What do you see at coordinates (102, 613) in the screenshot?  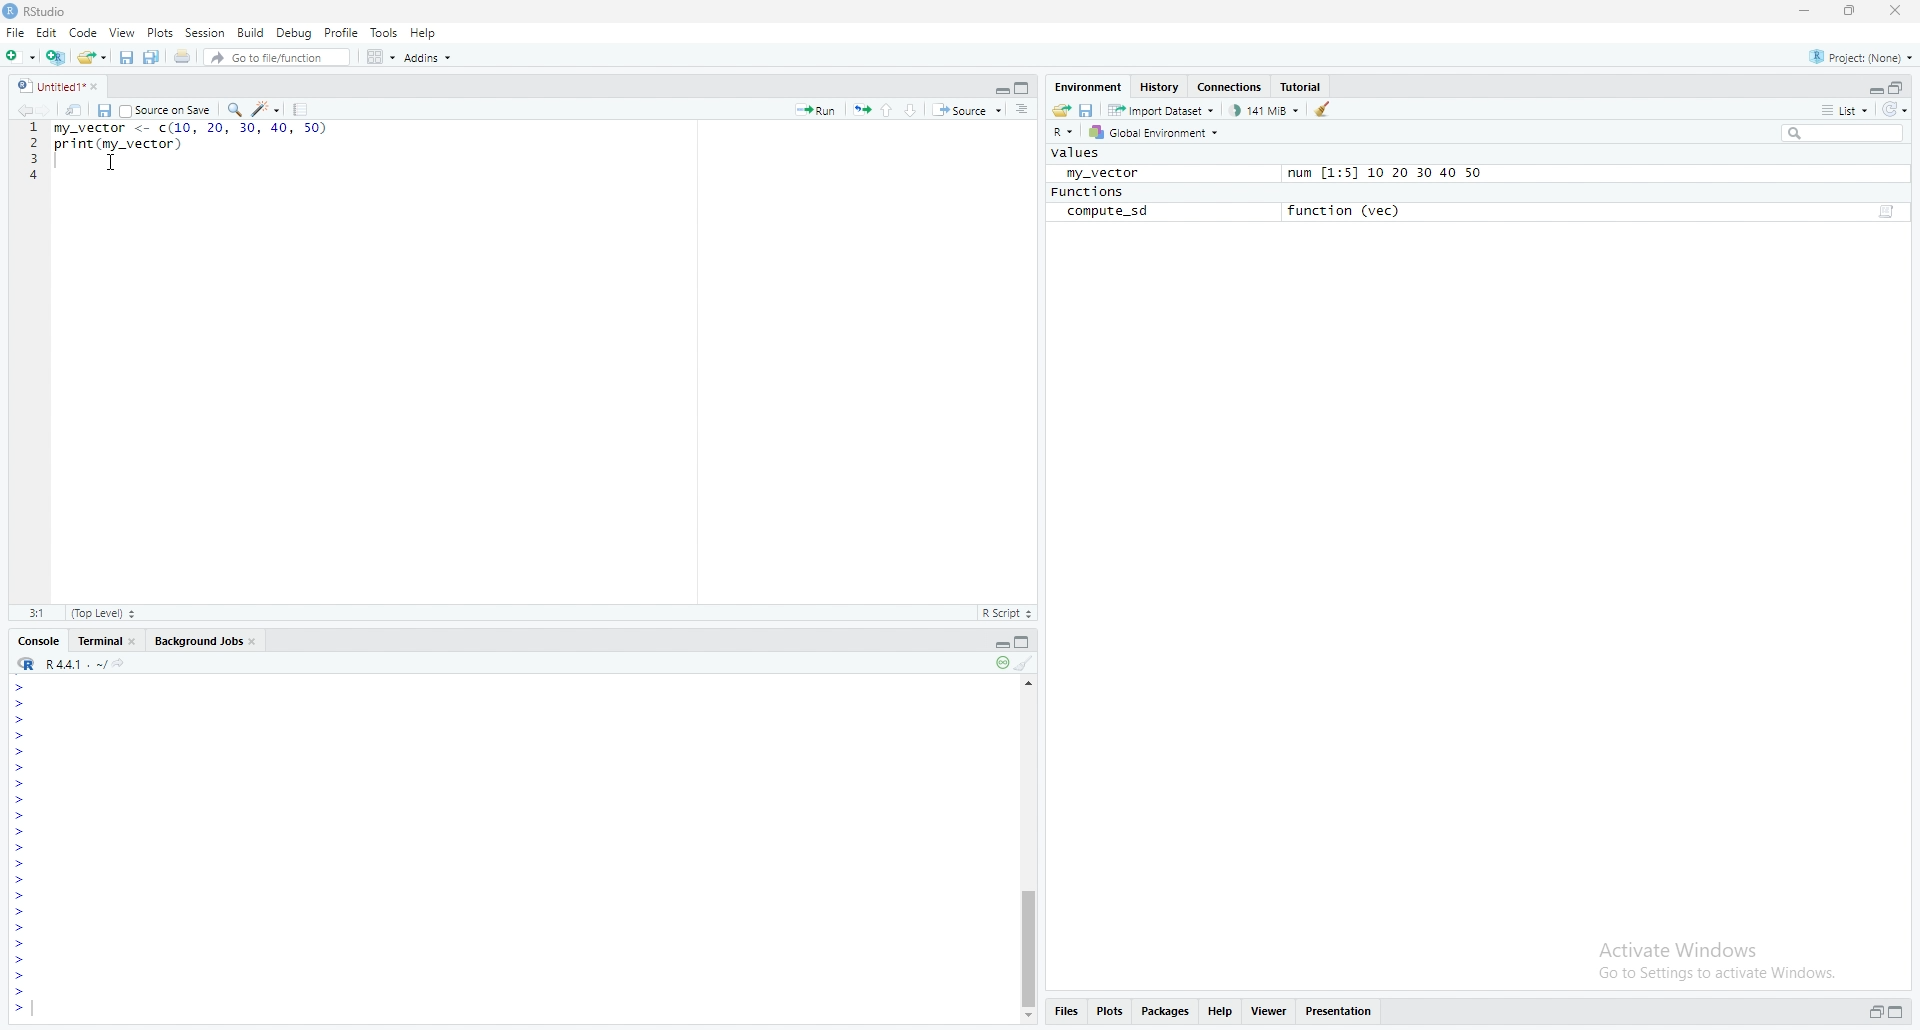 I see `(Top Level)` at bounding box center [102, 613].